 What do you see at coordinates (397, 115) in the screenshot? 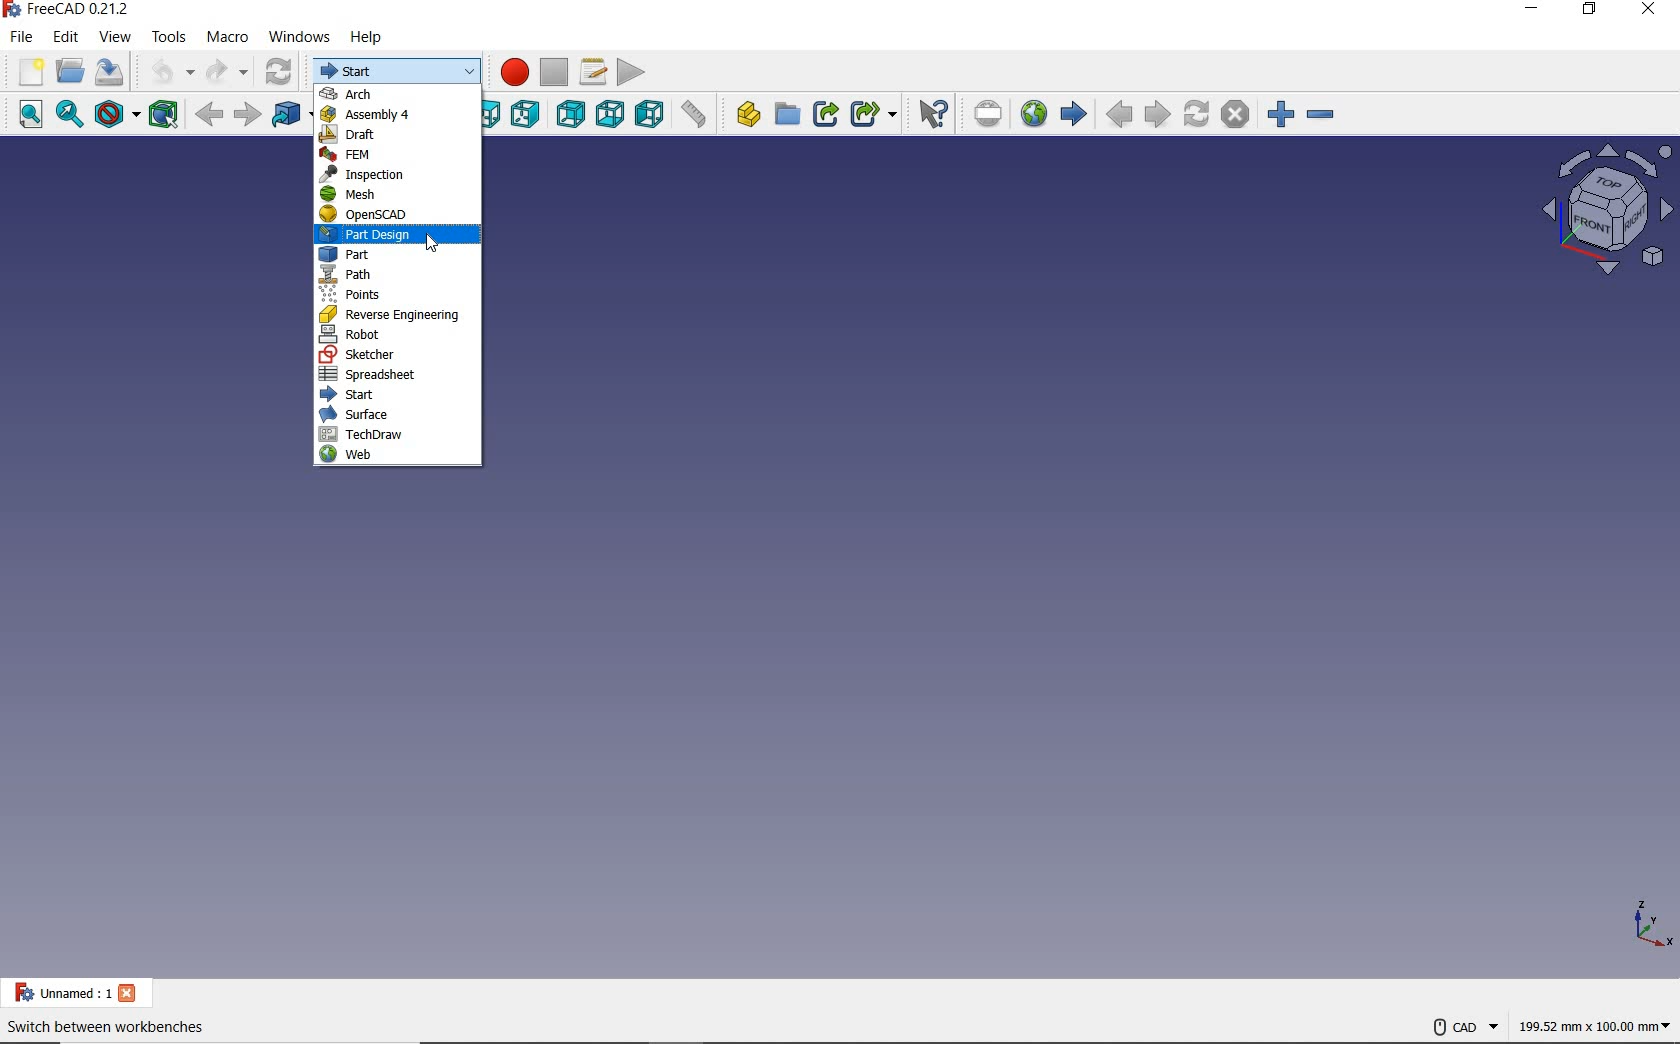
I see `ASSEMBLY 4` at bounding box center [397, 115].